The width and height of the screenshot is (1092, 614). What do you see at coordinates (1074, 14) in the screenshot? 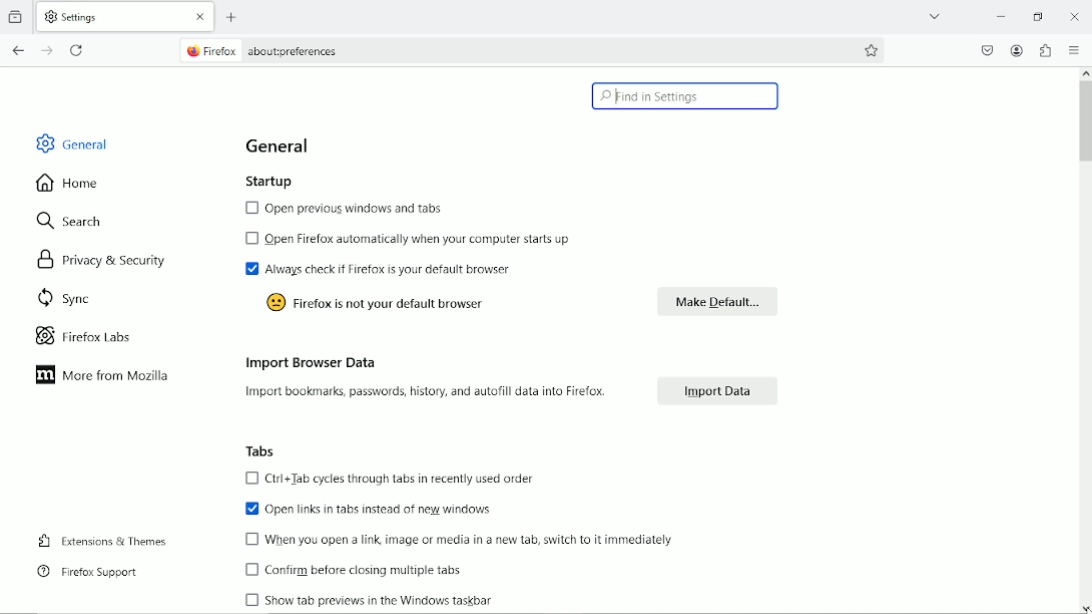
I see `Close` at bounding box center [1074, 14].